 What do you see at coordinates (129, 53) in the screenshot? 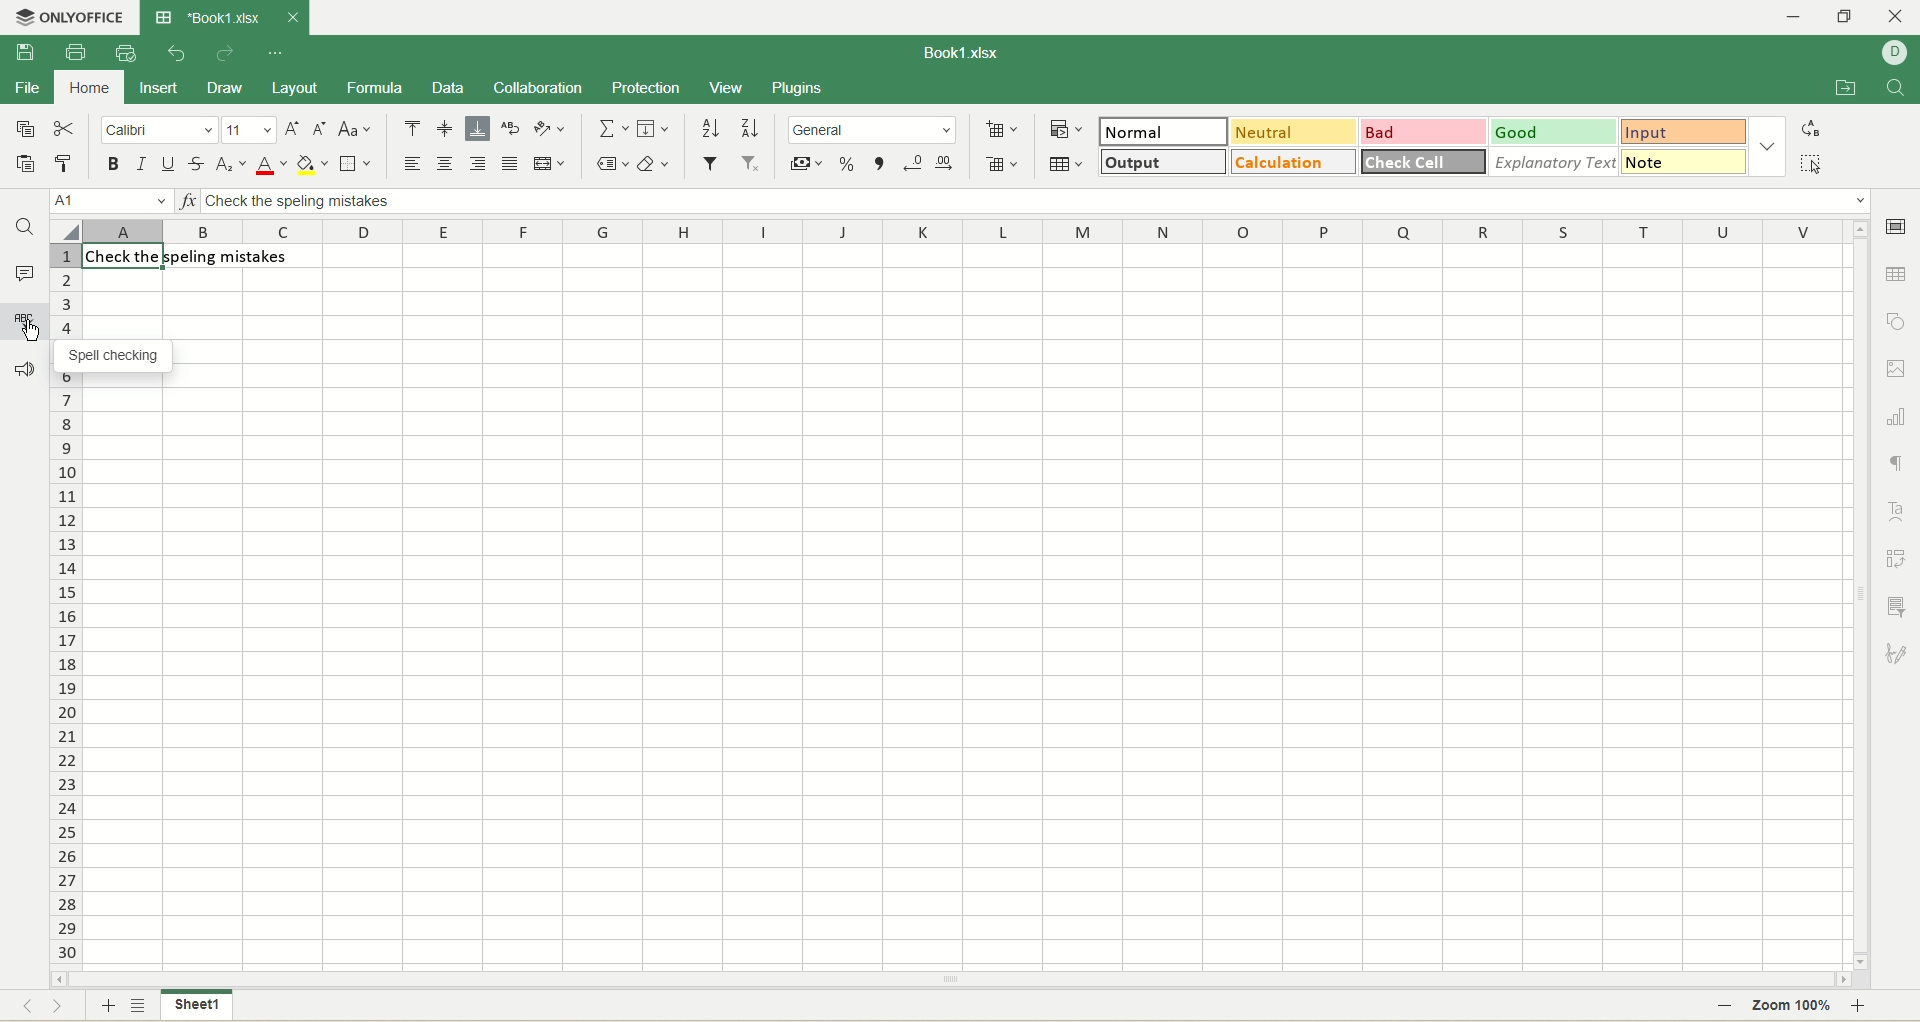
I see `quick print` at bounding box center [129, 53].